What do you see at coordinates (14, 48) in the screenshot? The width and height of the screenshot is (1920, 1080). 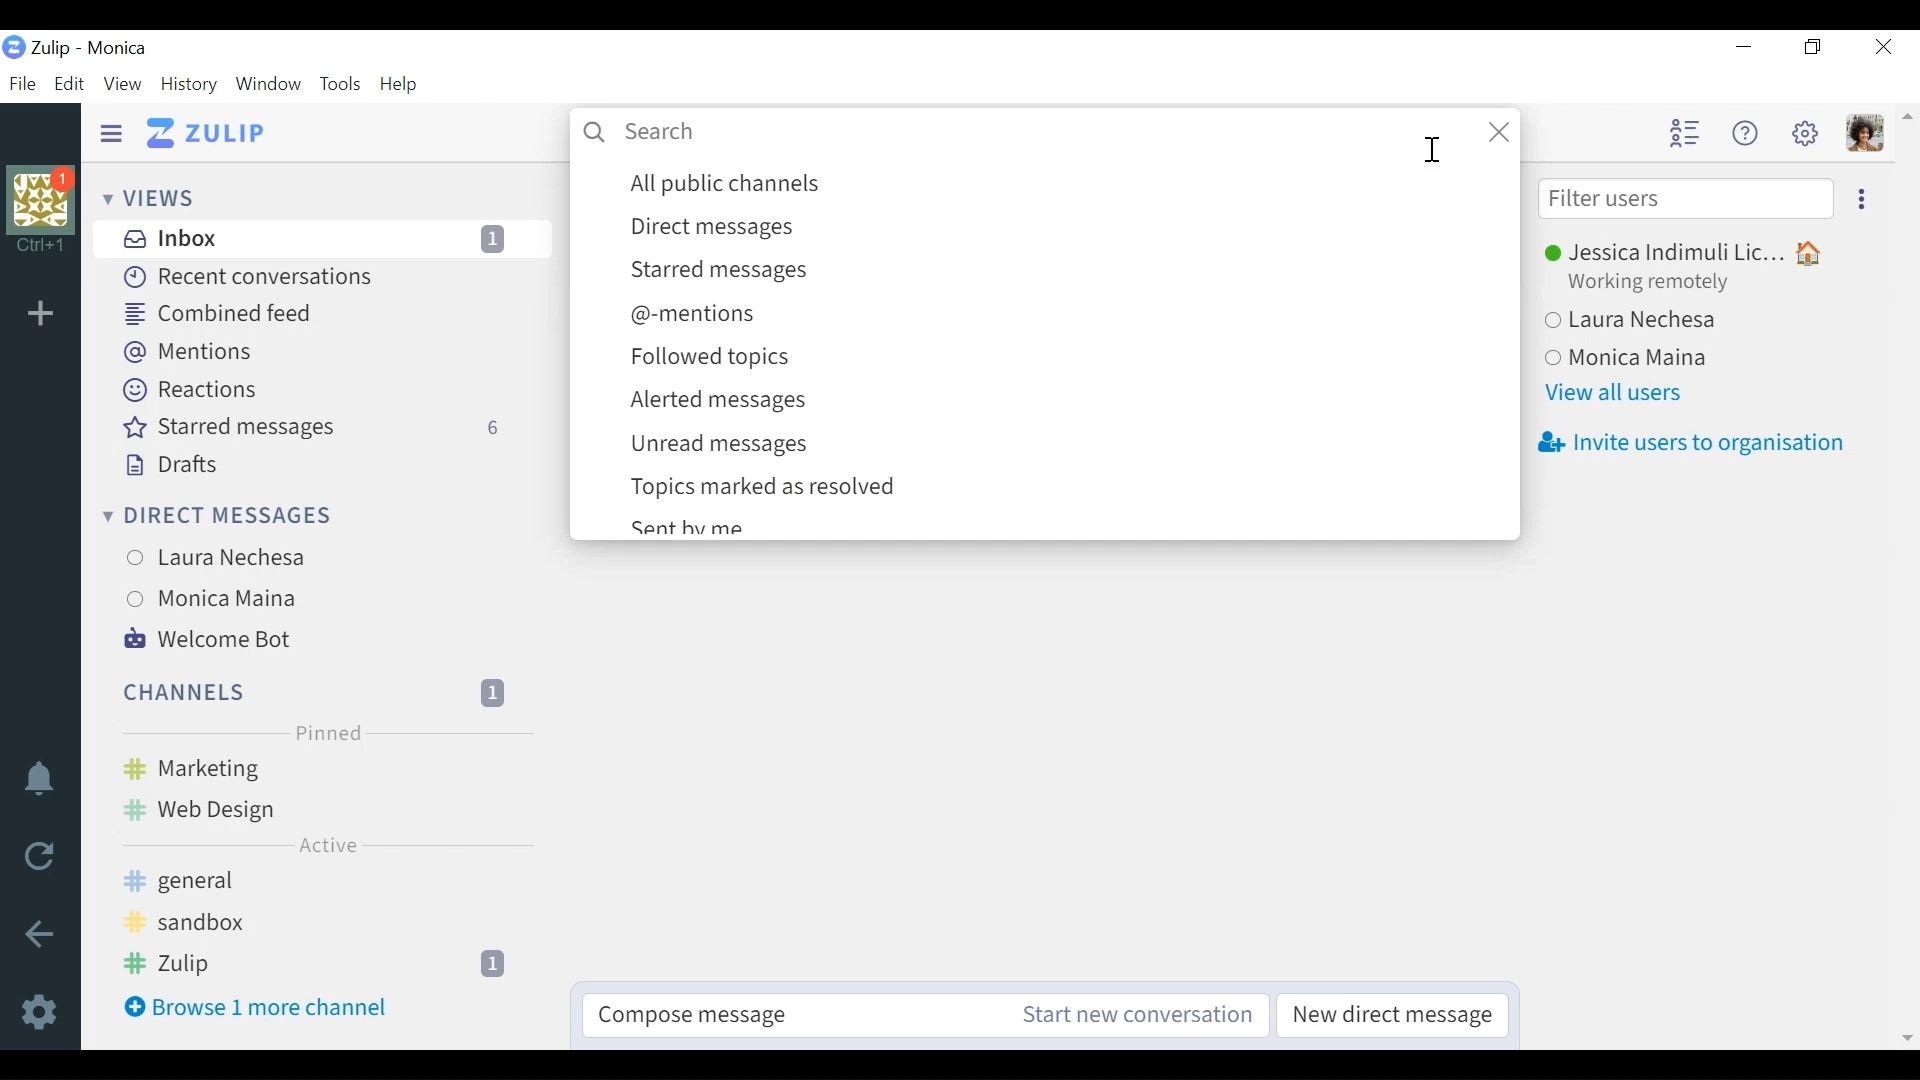 I see `organisation logo` at bounding box center [14, 48].